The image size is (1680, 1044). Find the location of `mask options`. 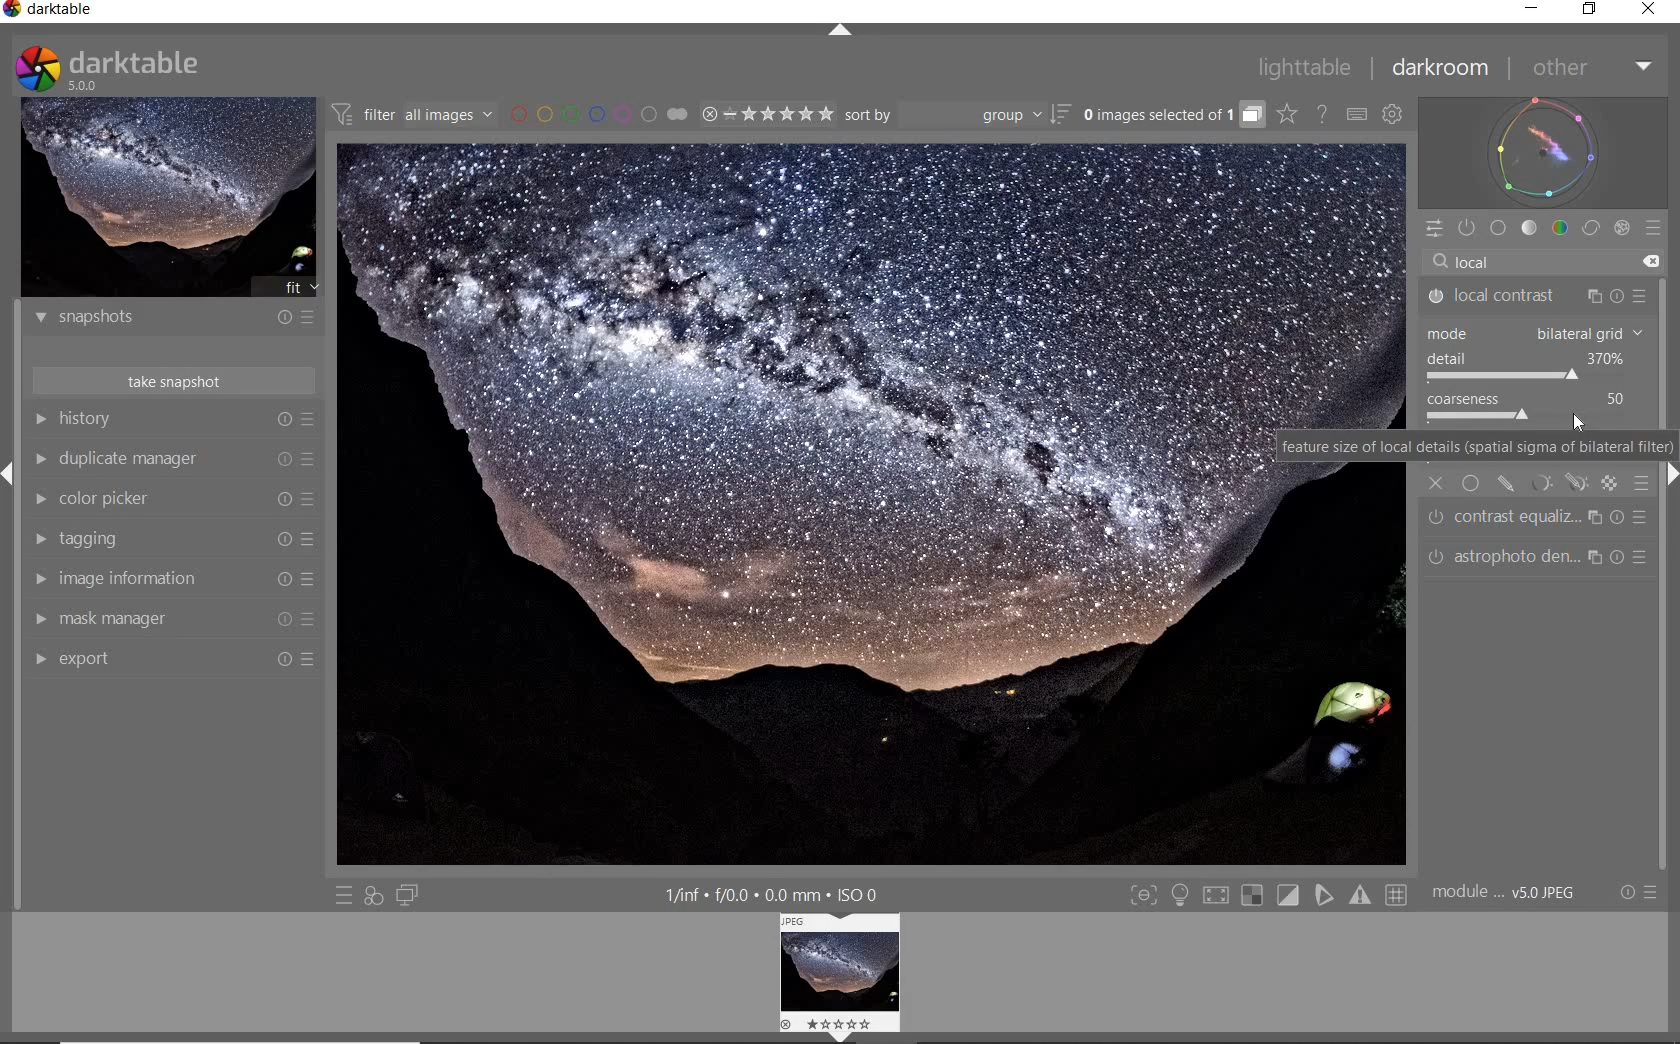

mask options is located at coordinates (1556, 483).